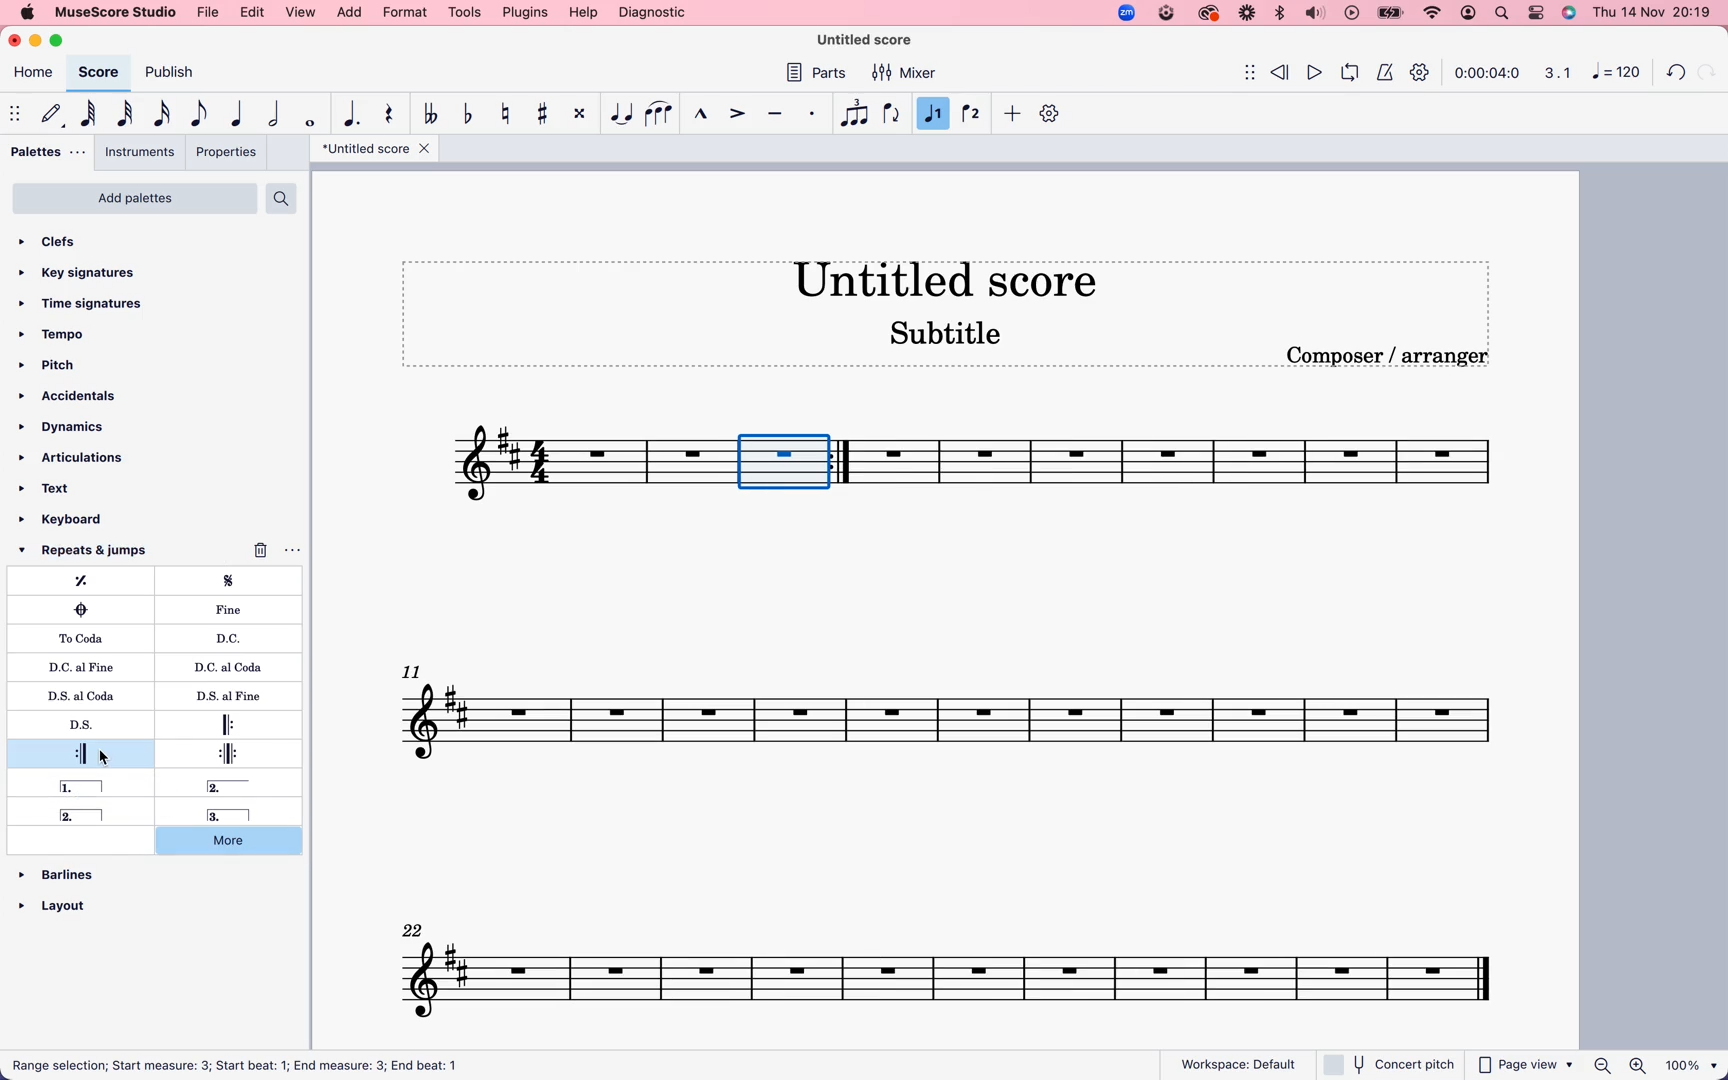 The width and height of the screenshot is (1728, 1080). What do you see at coordinates (128, 113) in the screenshot?
I see `32nd note` at bounding box center [128, 113].